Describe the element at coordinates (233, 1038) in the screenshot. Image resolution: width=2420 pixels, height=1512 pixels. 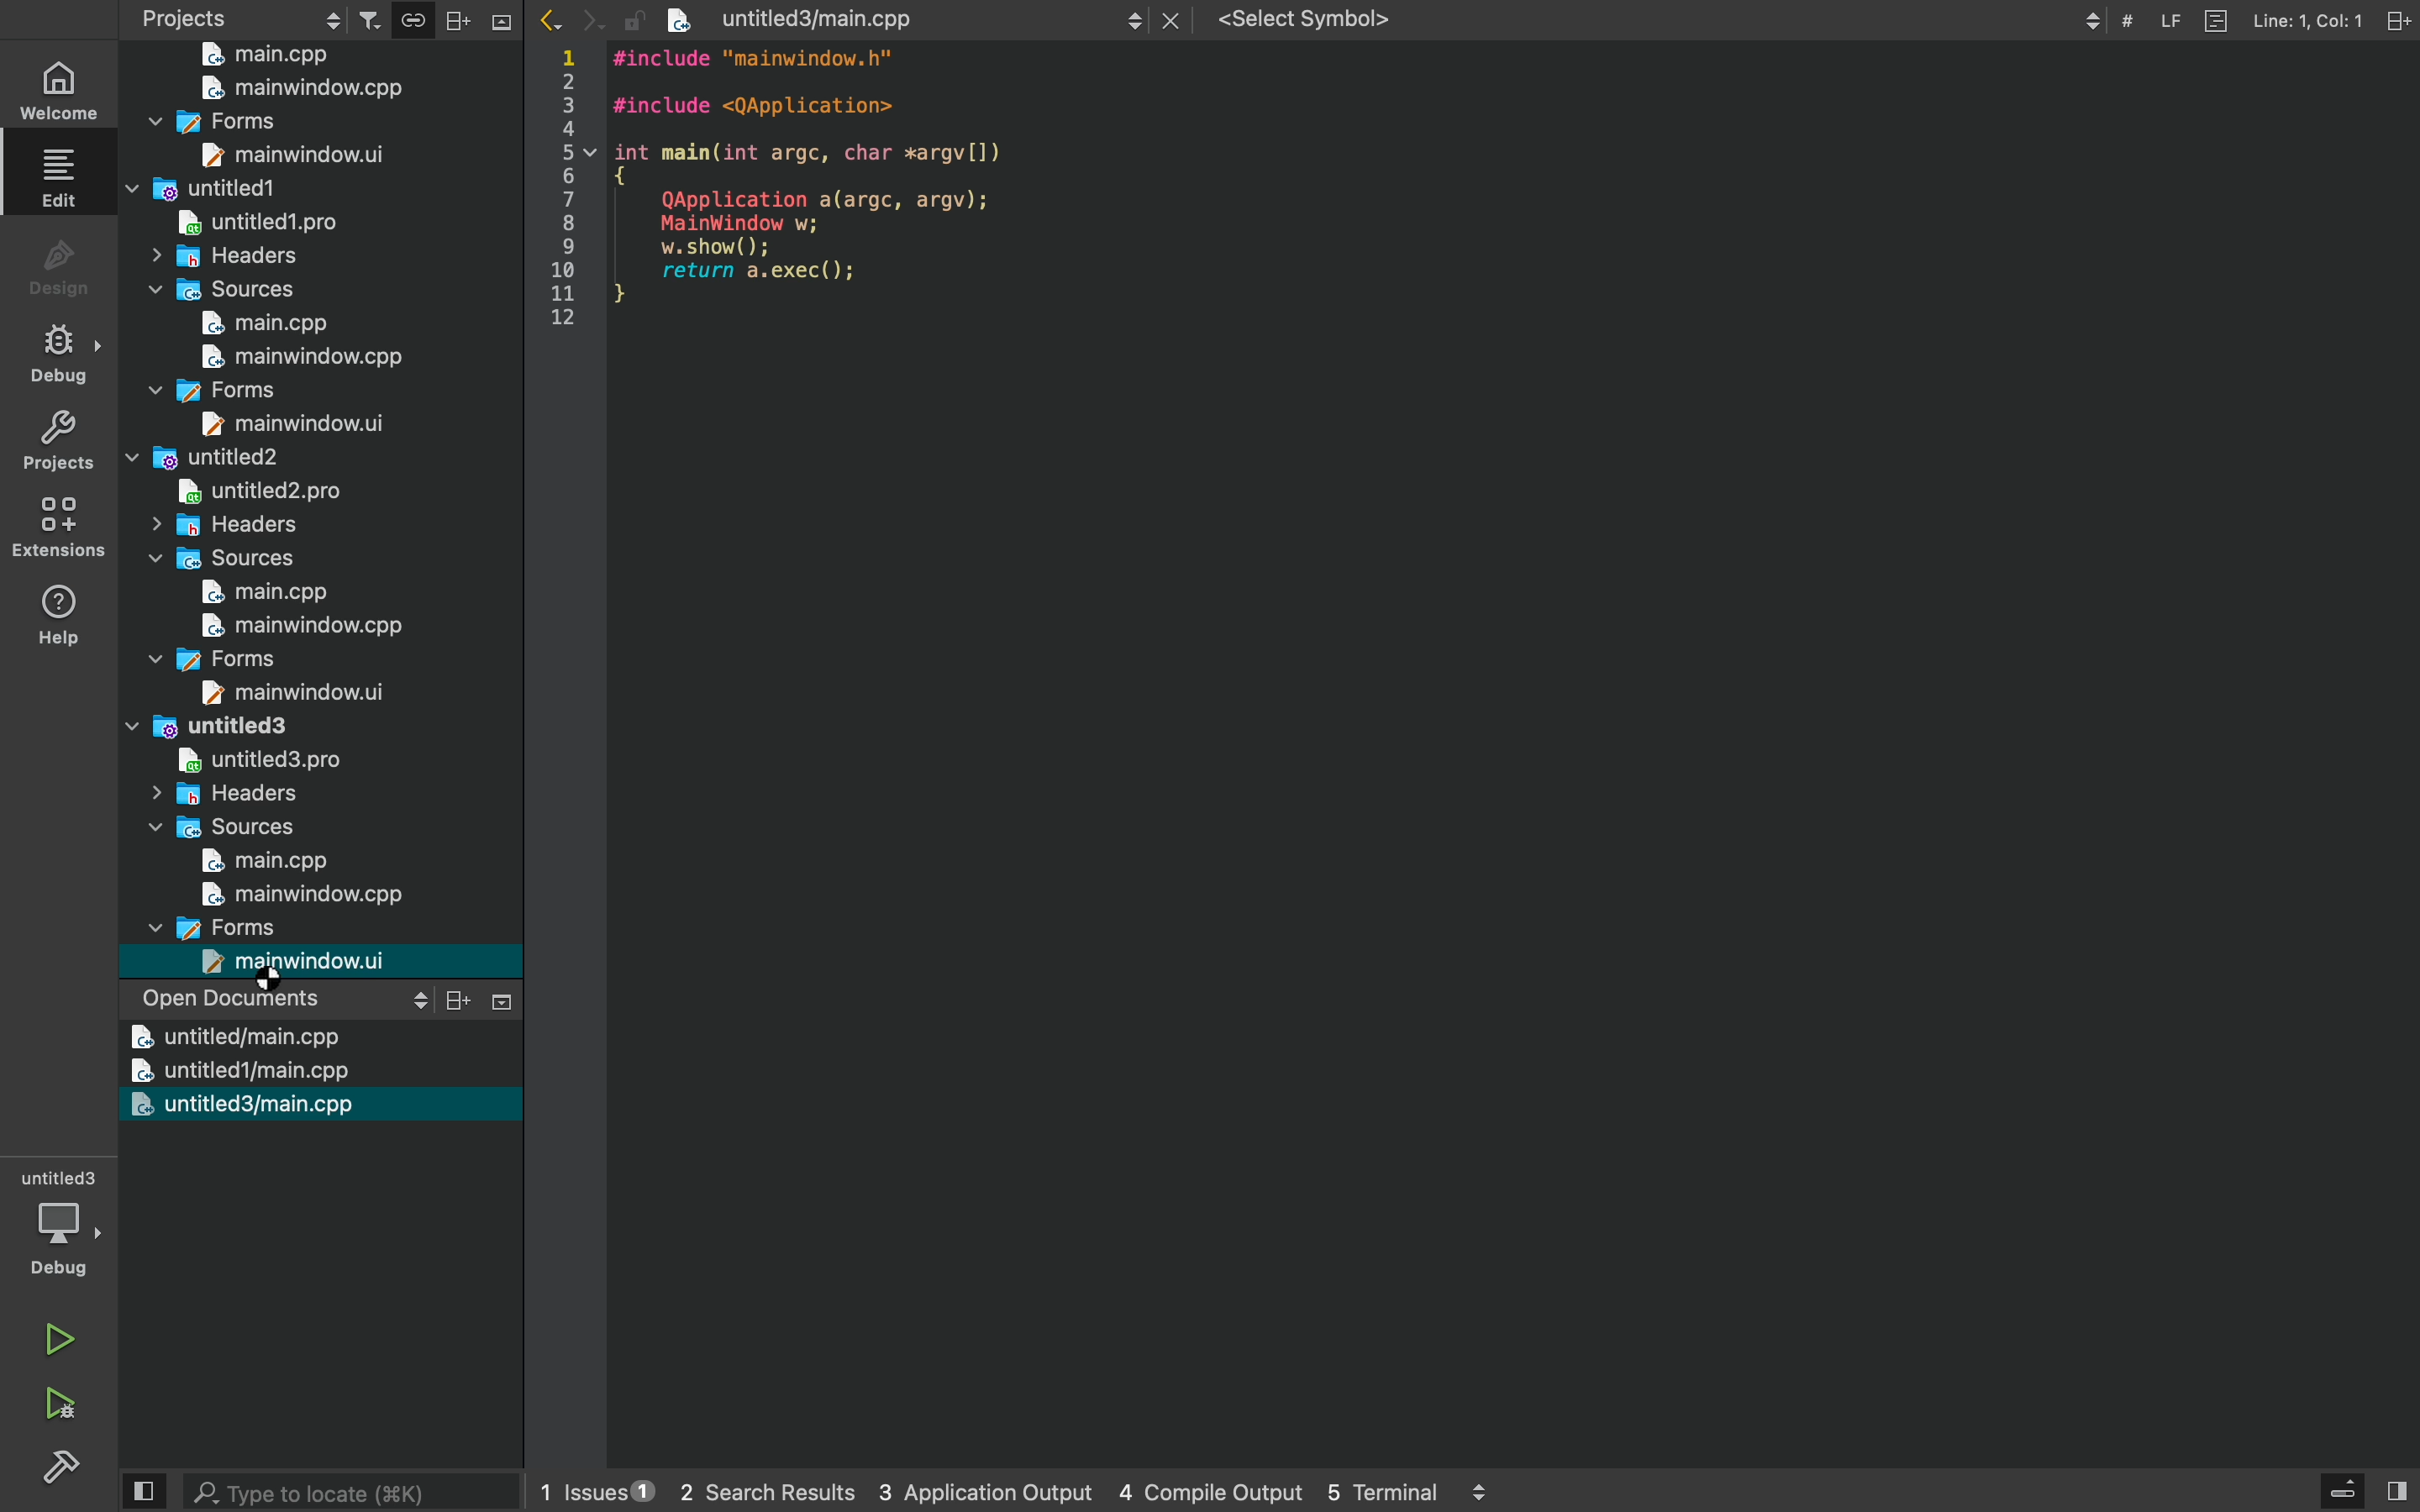
I see `untitled` at that location.